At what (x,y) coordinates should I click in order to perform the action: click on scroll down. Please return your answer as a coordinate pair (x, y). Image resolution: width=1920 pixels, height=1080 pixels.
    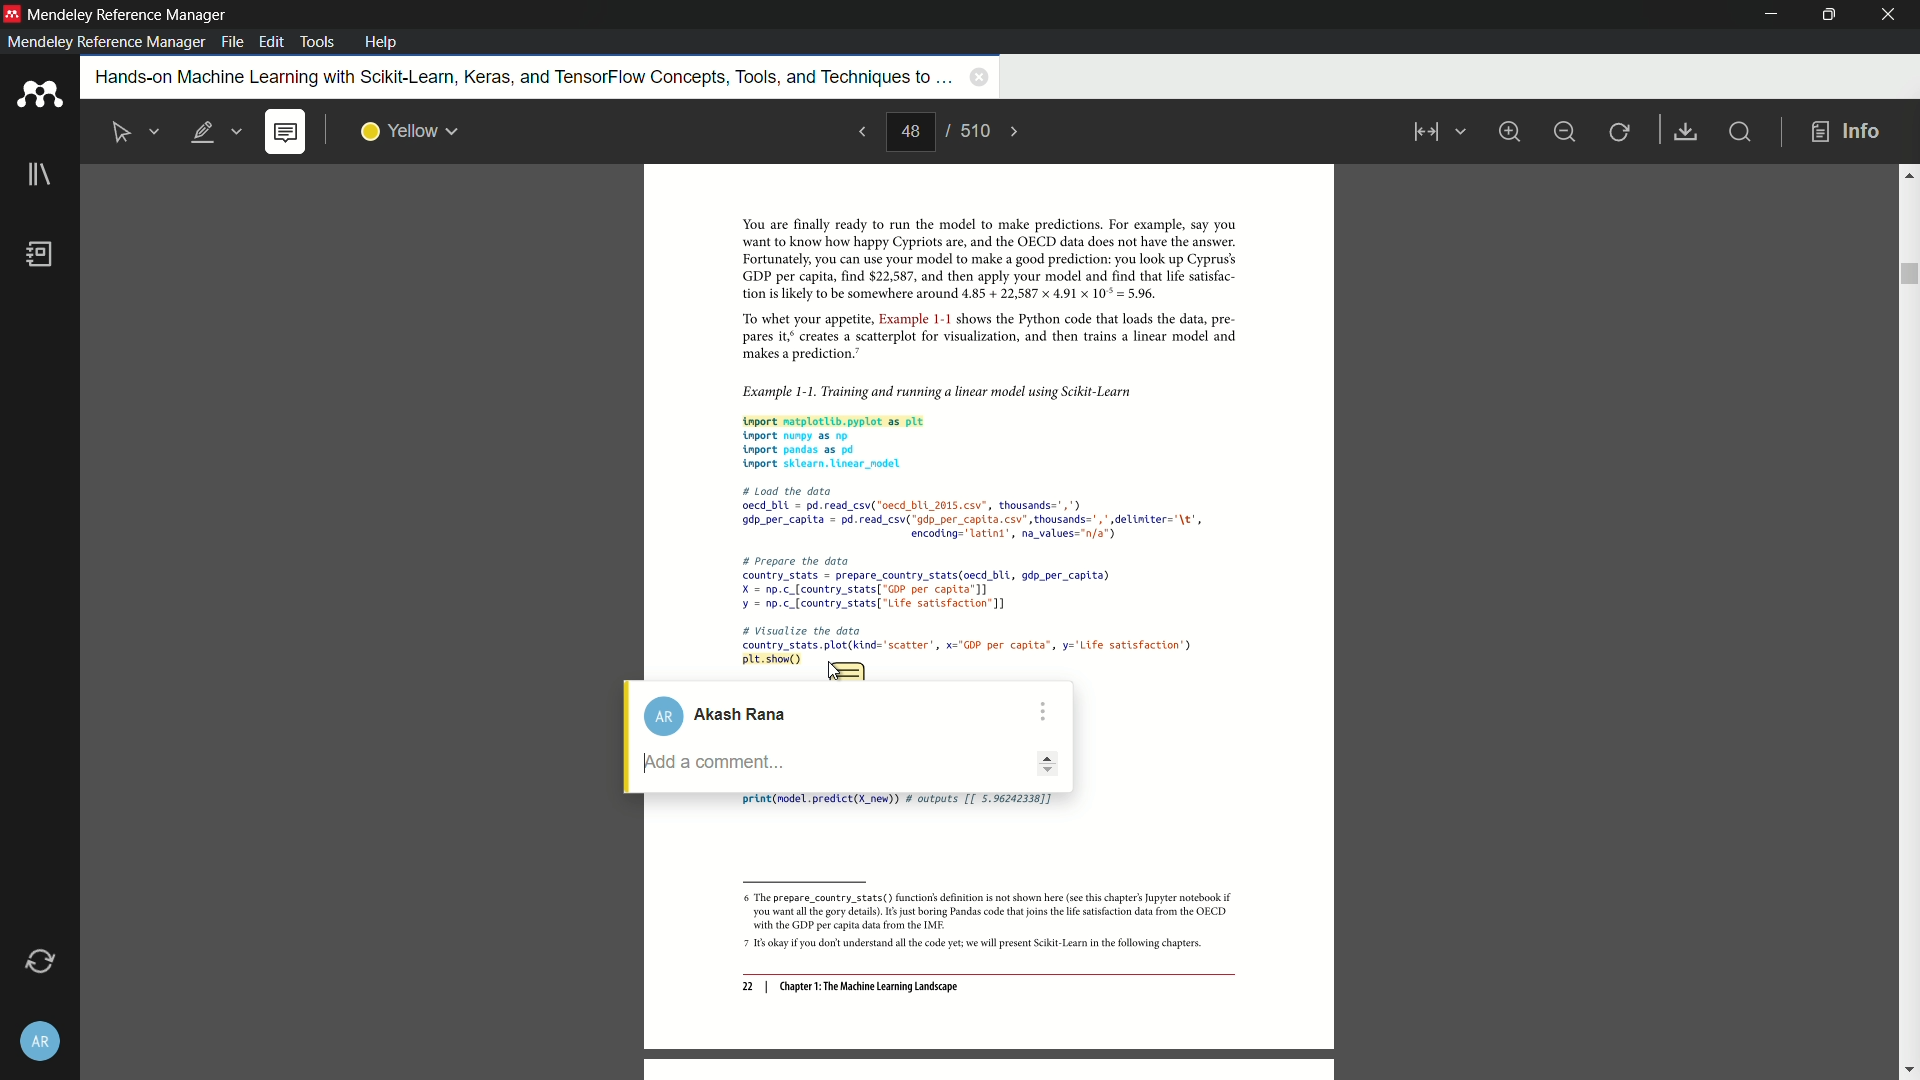
    Looking at the image, I should click on (1908, 1071).